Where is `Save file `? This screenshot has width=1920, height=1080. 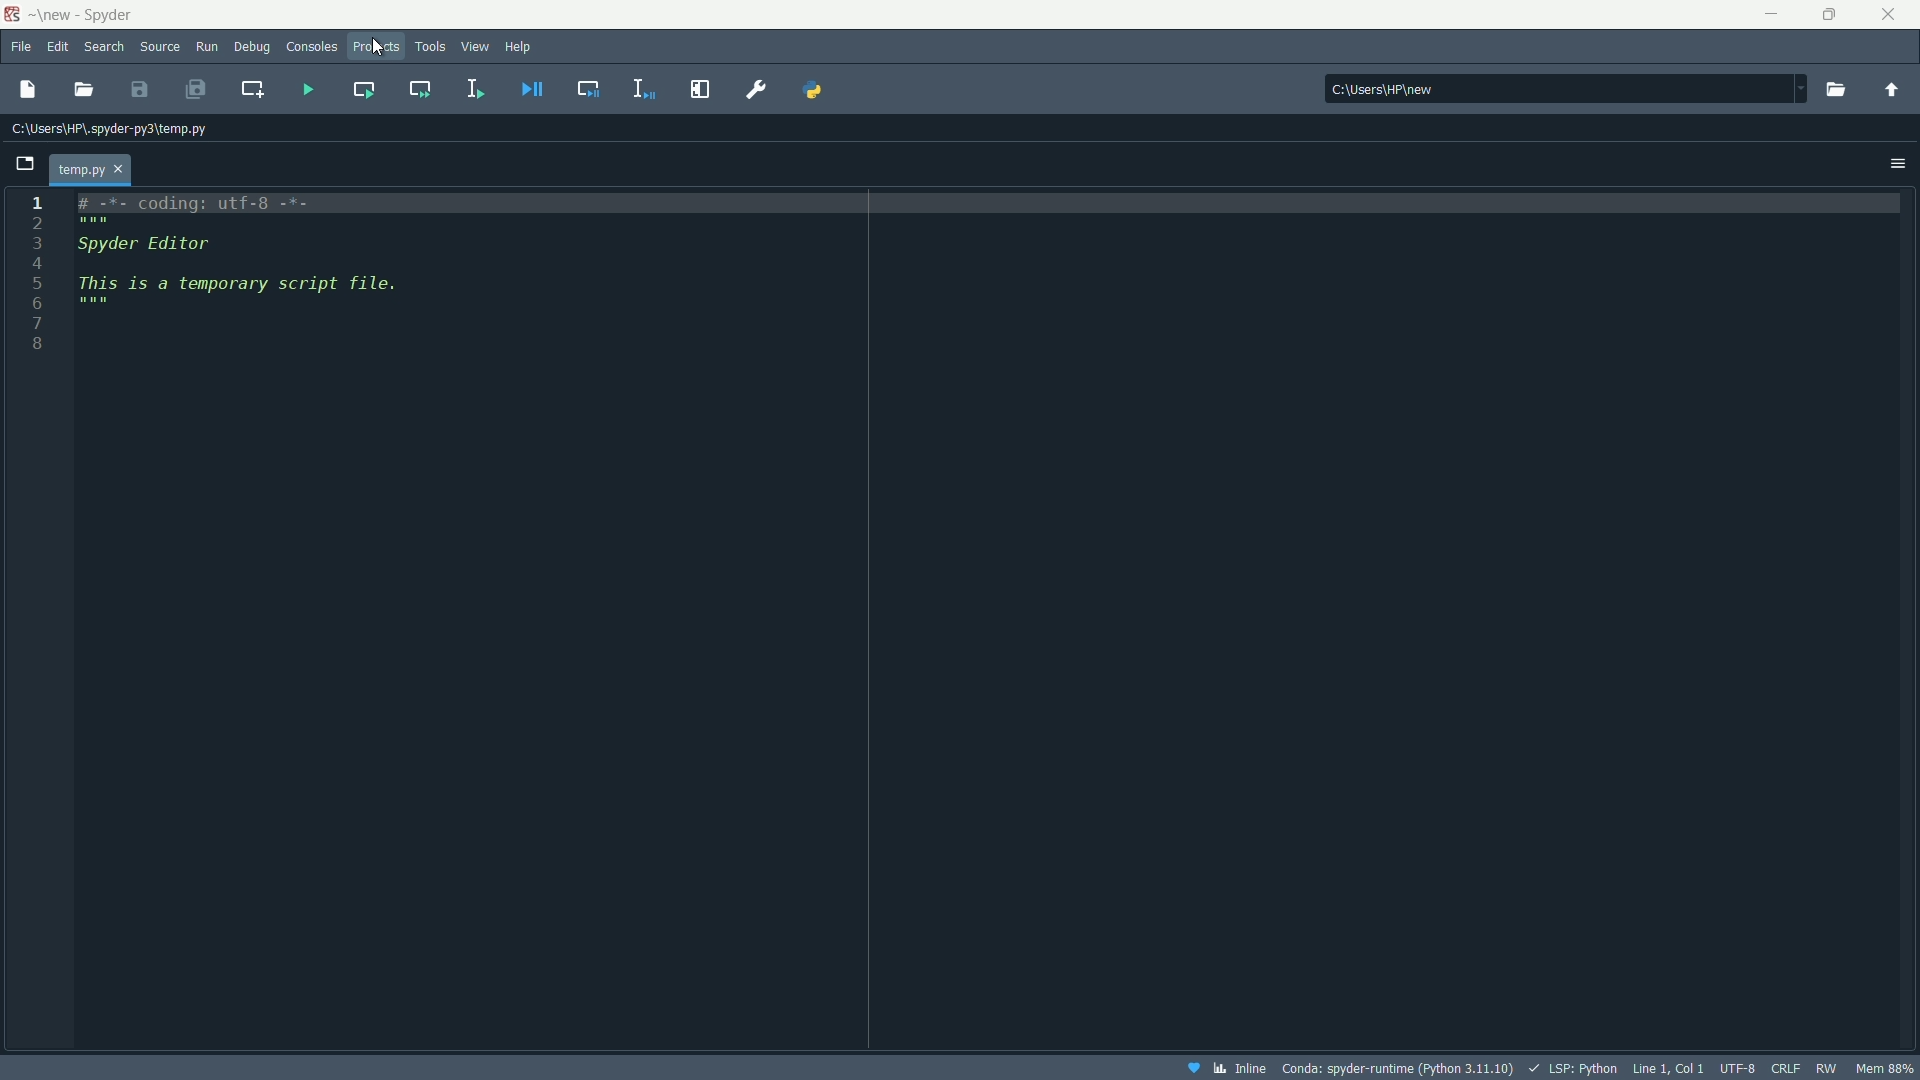 Save file  is located at coordinates (143, 91).